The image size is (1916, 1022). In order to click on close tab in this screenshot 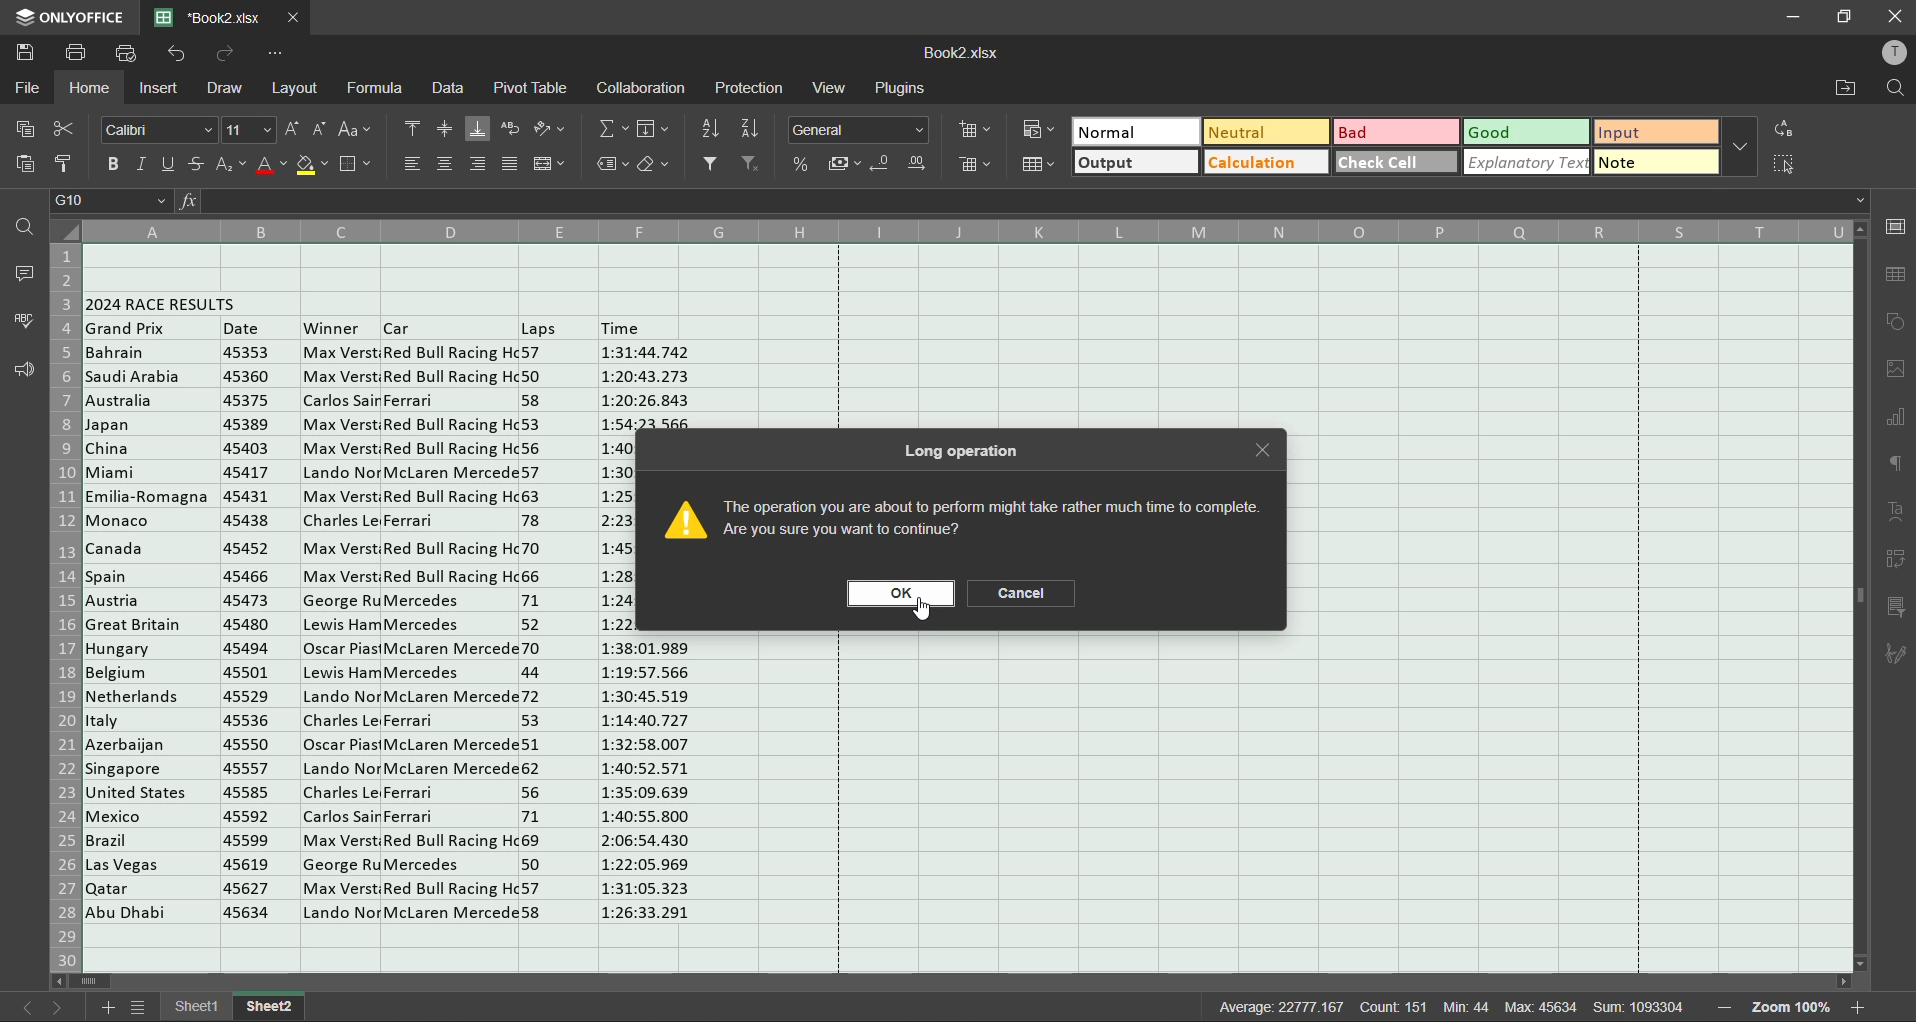, I will do `click(1262, 452)`.